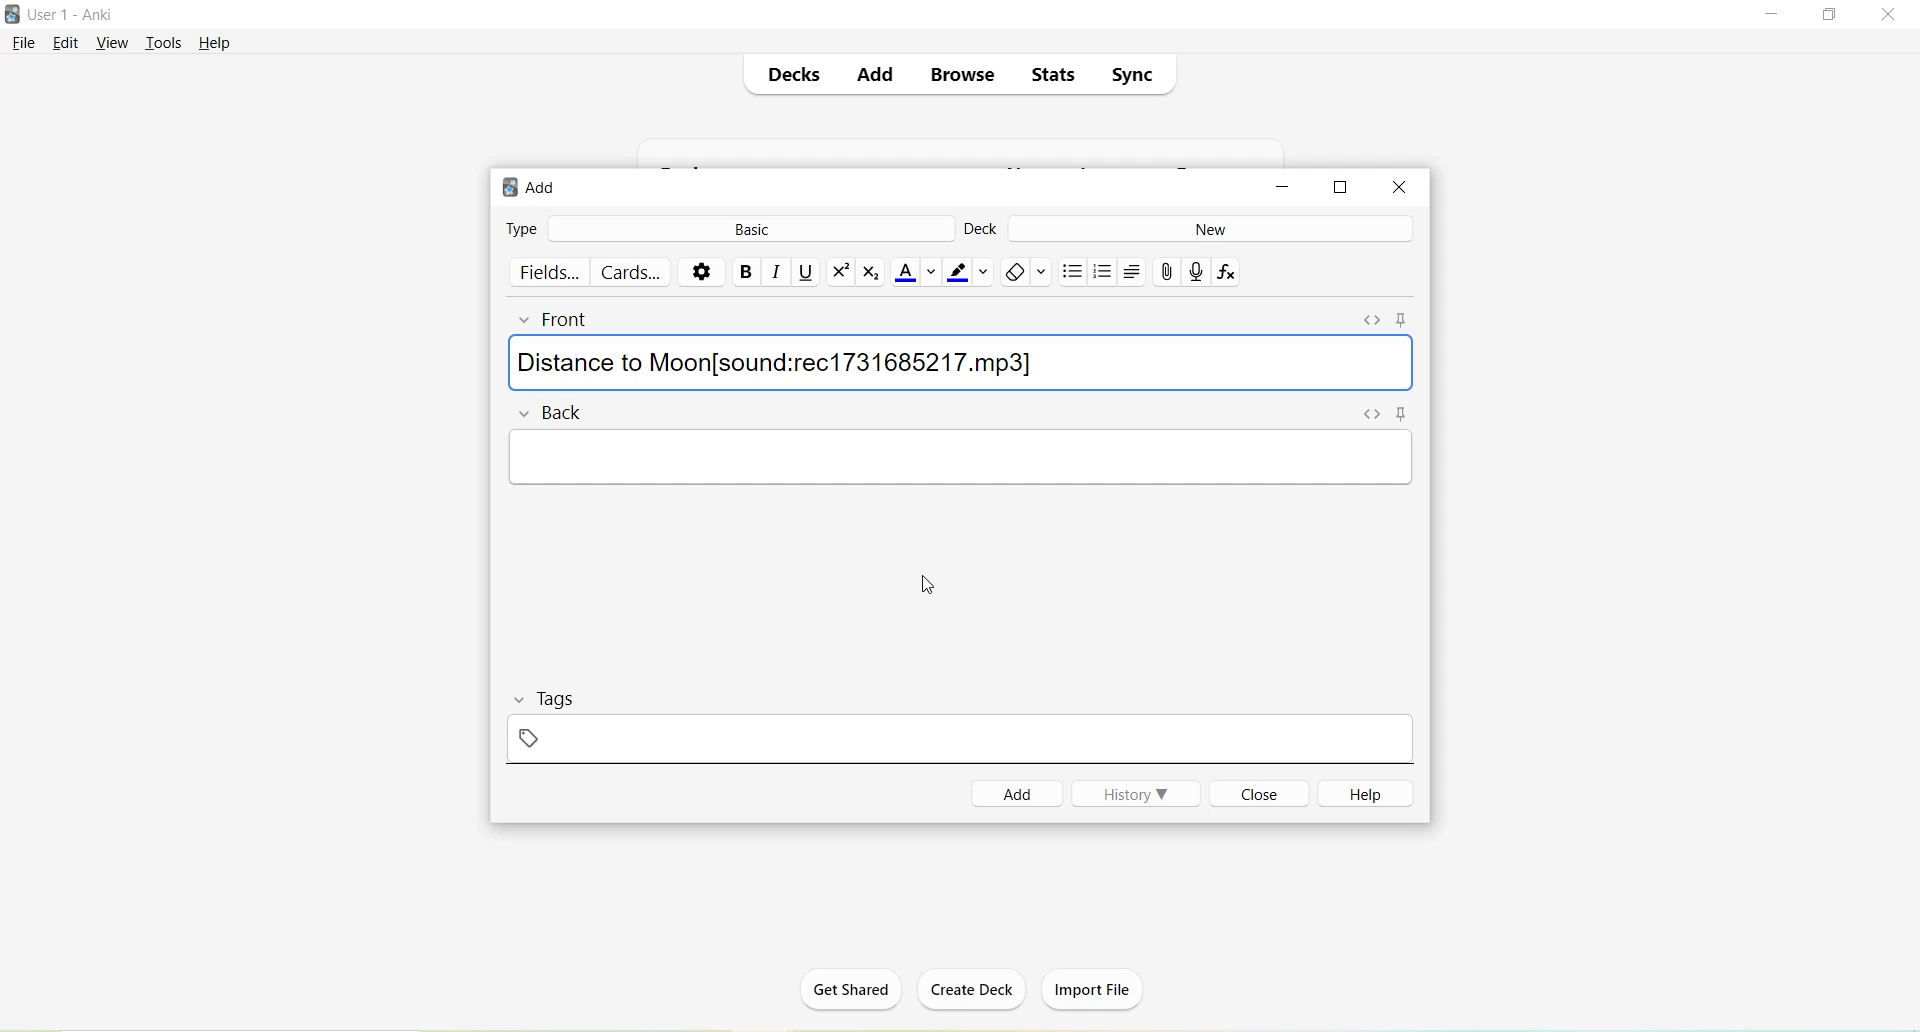 The image size is (1920, 1032). Describe the element at coordinates (964, 456) in the screenshot. I see `Text Field` at that location.